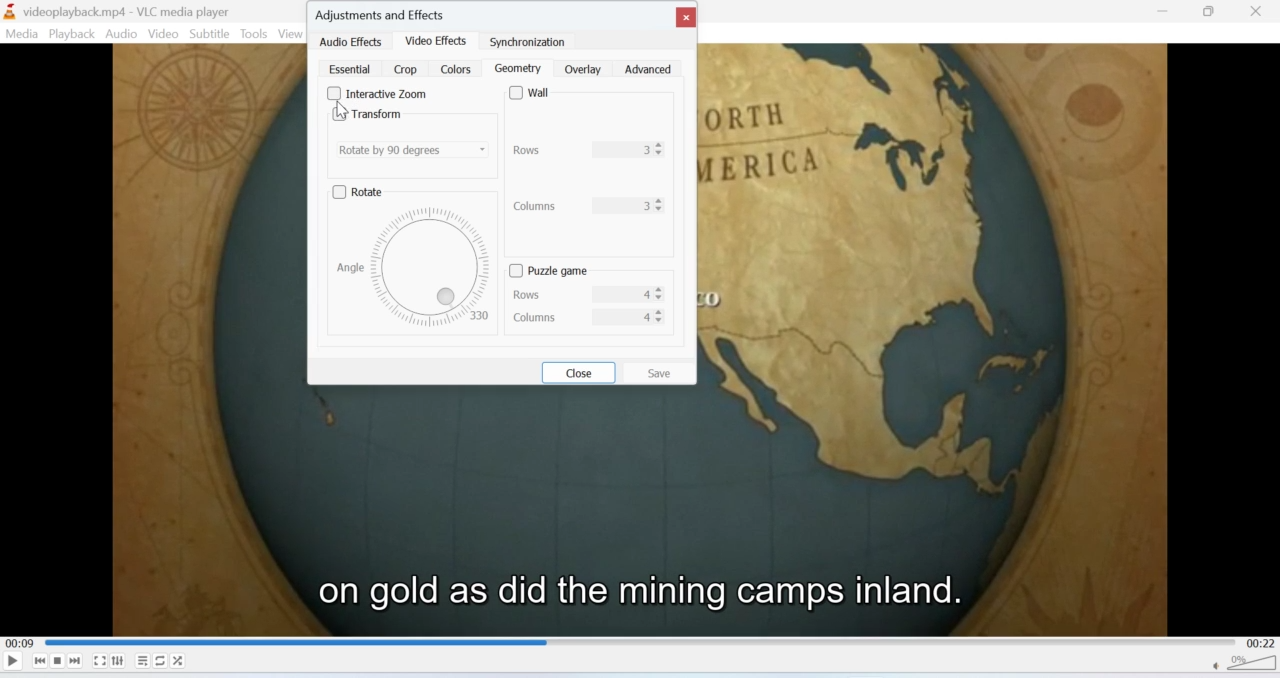 The image size is (1280, 678). Describe the element at coordinates (414, 149) in the screenshot. I see `Rotate by 90 degrees` at that location.